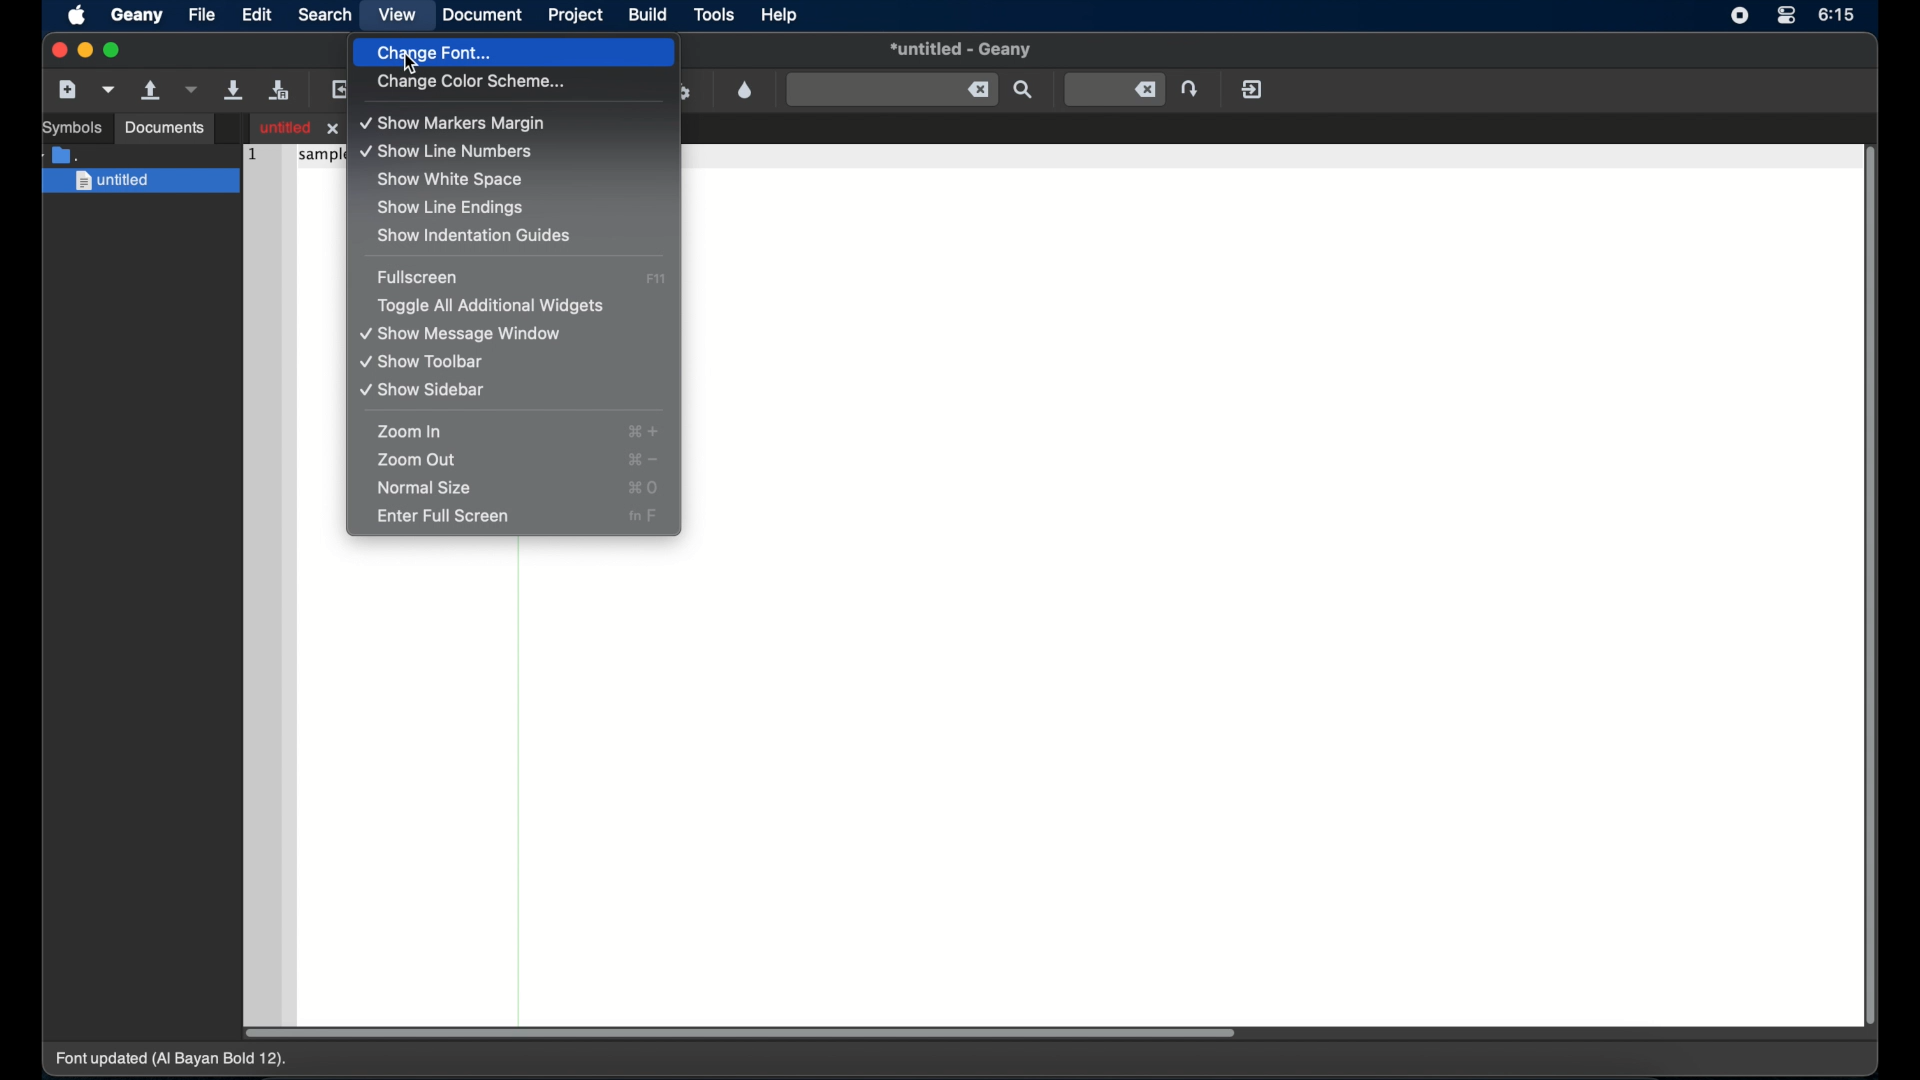 Image resolution: width=1920 pixels, height=1080 pixels. What do you see at coordinates (1252, 89) in the screenshot?
I see `quit geany` at bounding box center [1252, 89].